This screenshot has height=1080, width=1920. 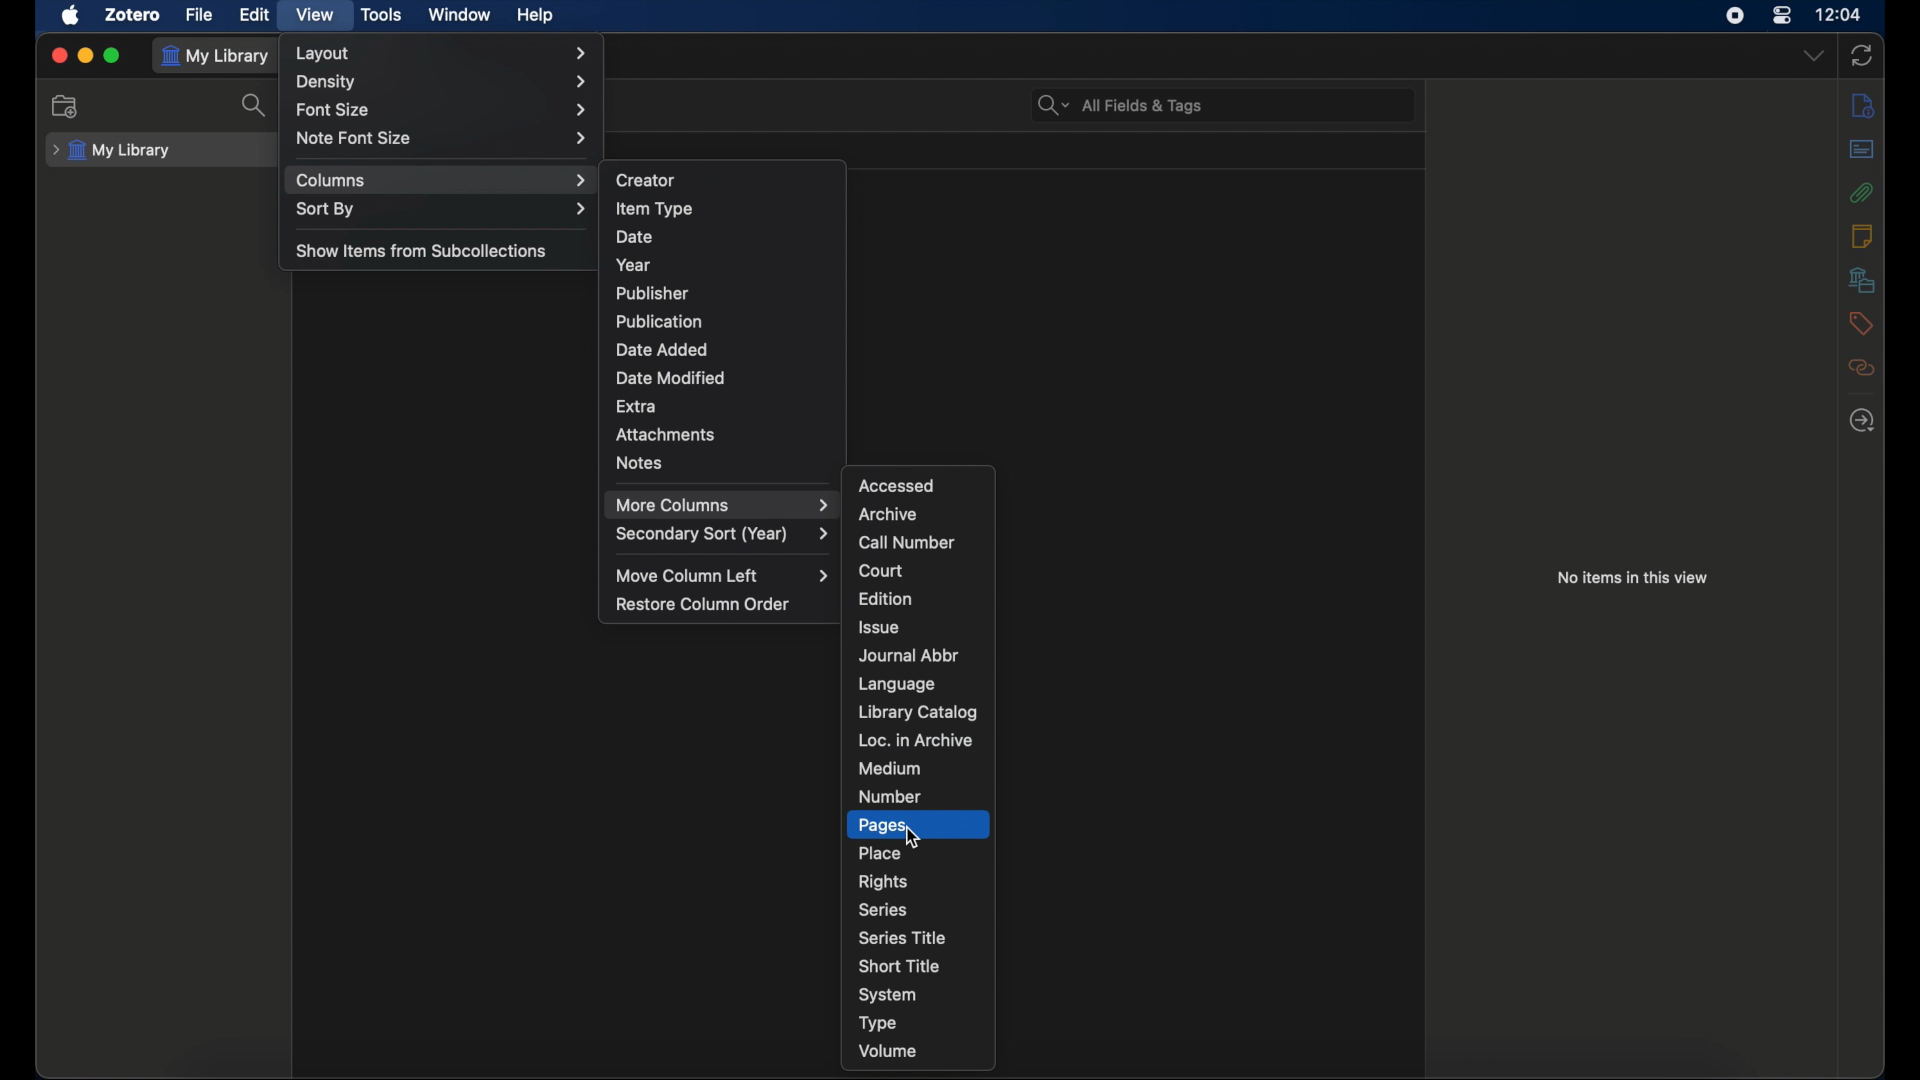 What do you see at coordinates (85, 55) in the screenshot?
I see `minimize` at bounding box center [85, 55].